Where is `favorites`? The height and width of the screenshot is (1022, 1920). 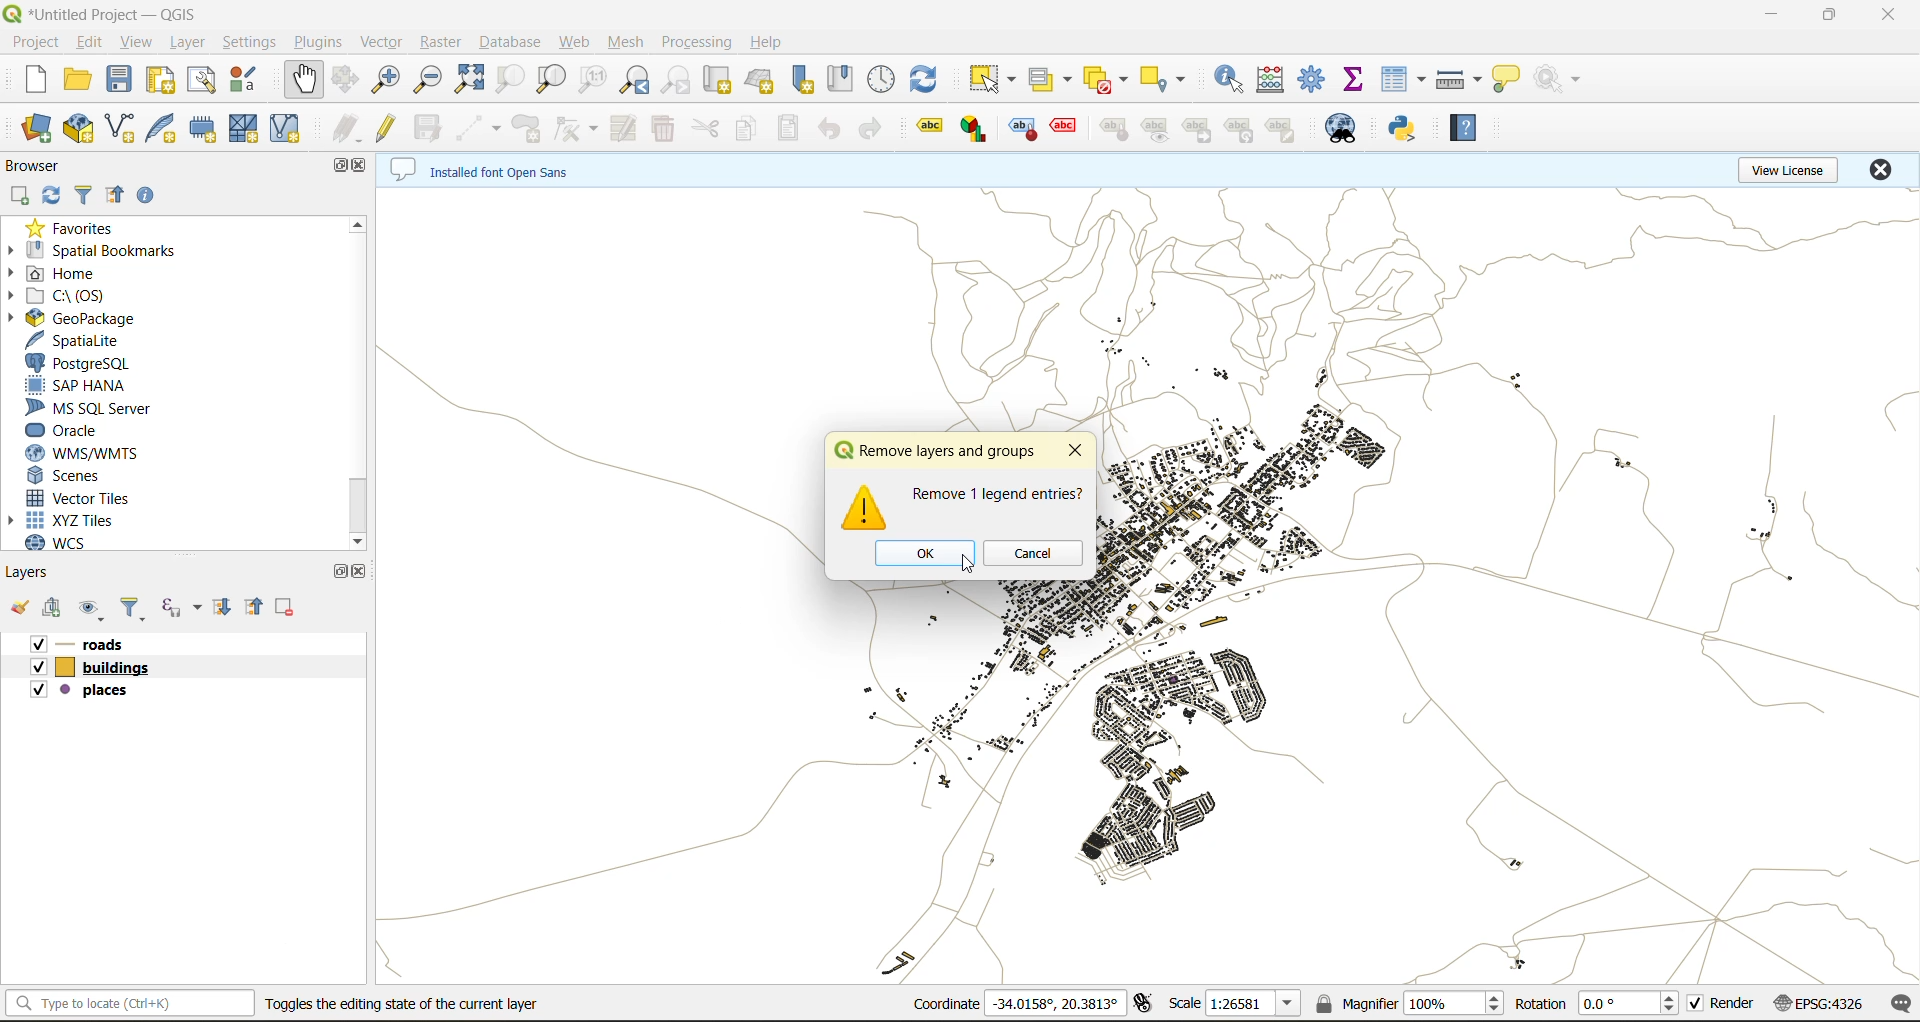 favorites is located at coordinates (73, 229).